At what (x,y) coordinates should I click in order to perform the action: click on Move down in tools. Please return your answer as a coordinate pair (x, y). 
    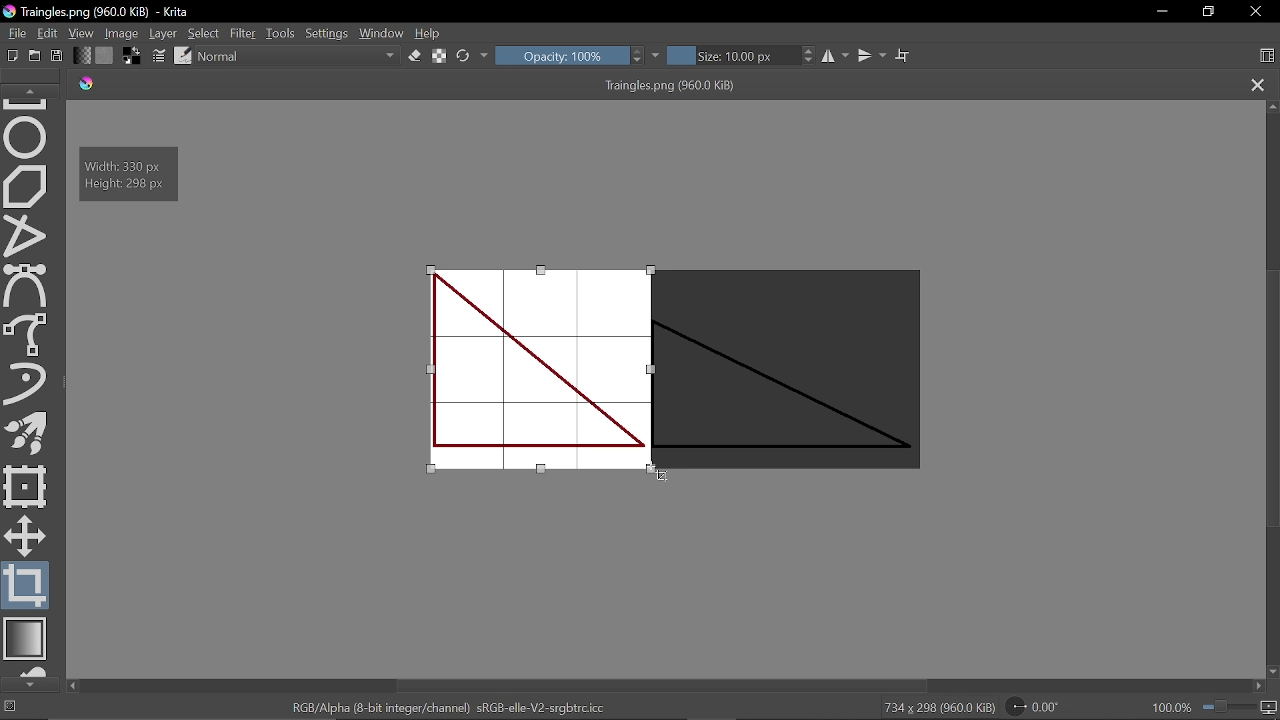
    Looking at the image, I should click on (29, 685).